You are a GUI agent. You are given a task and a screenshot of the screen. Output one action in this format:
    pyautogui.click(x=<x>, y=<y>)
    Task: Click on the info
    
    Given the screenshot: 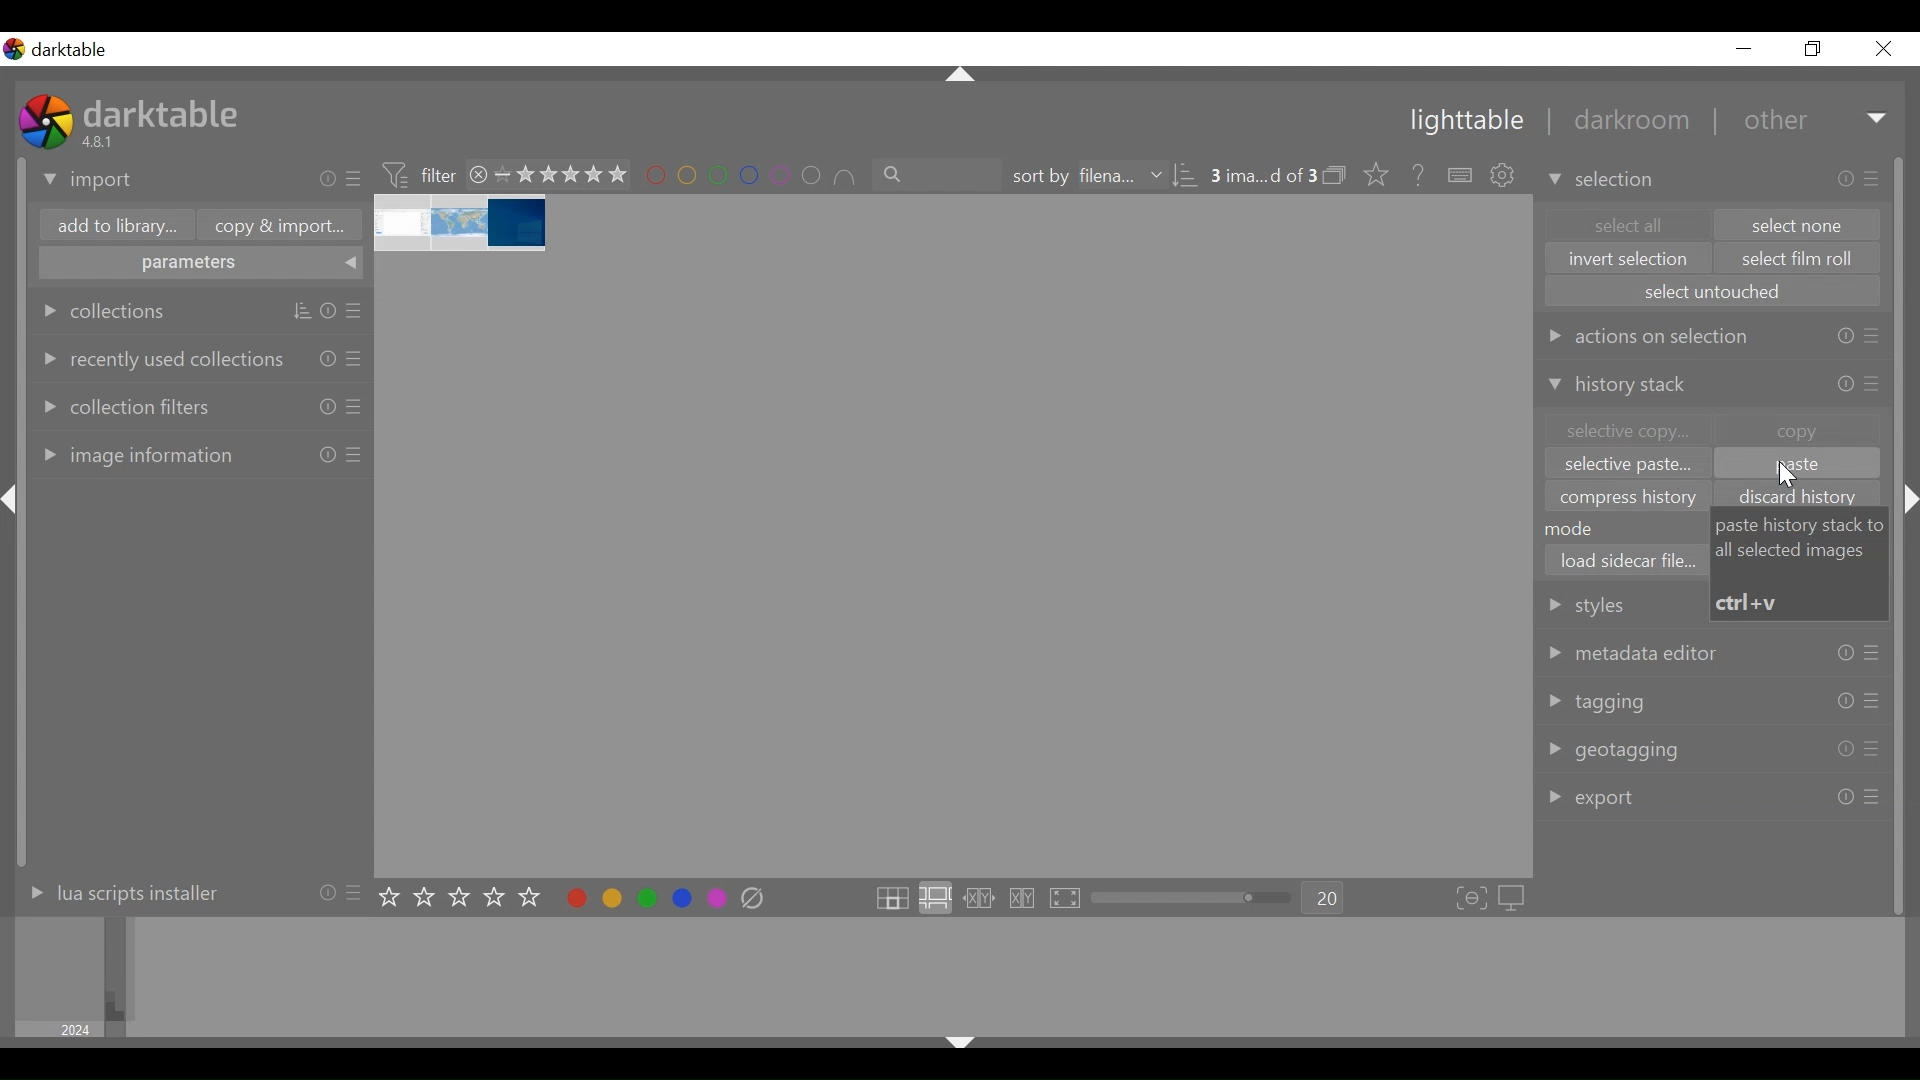 What is the action you would take?
    pyautogui.click(x=328, y=406)
    